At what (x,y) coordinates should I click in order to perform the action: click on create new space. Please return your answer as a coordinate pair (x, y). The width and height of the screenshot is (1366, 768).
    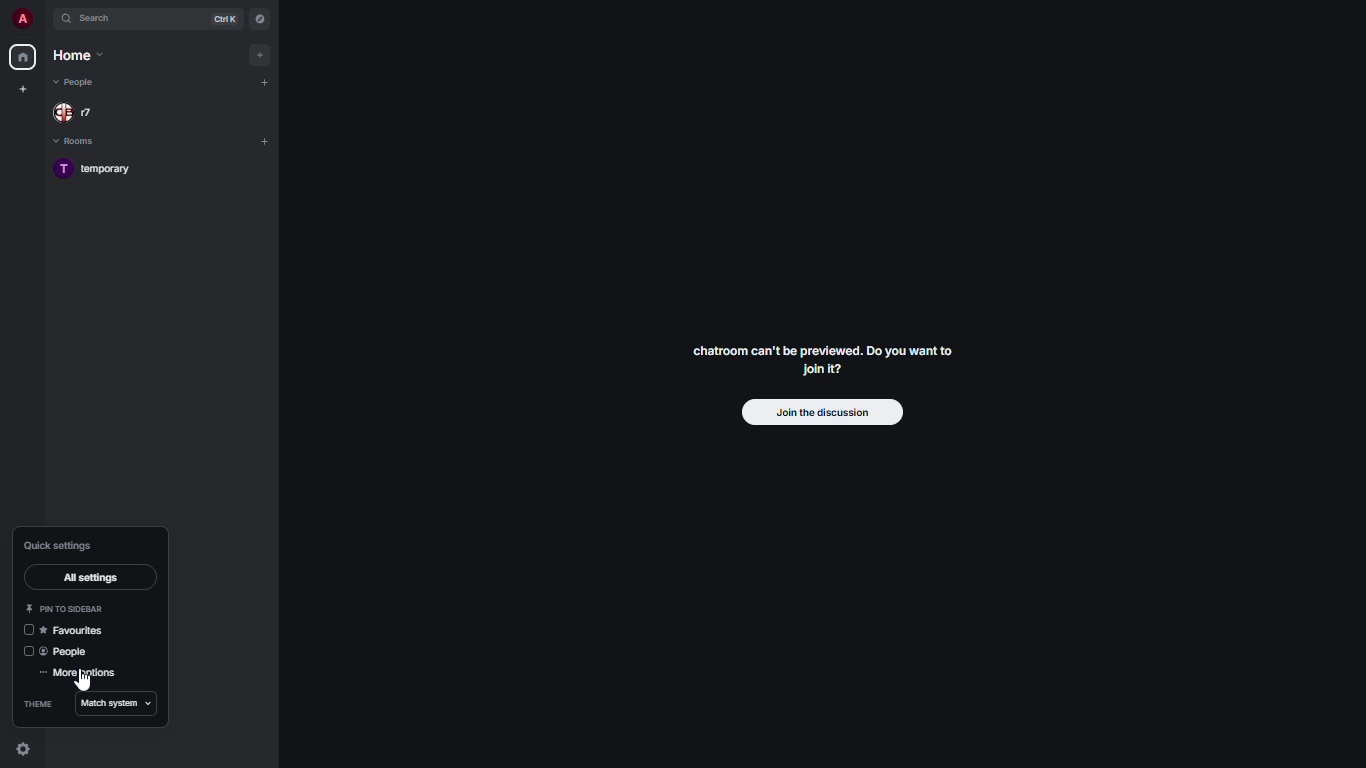
    Looking at the image, I should click on (23, 89).